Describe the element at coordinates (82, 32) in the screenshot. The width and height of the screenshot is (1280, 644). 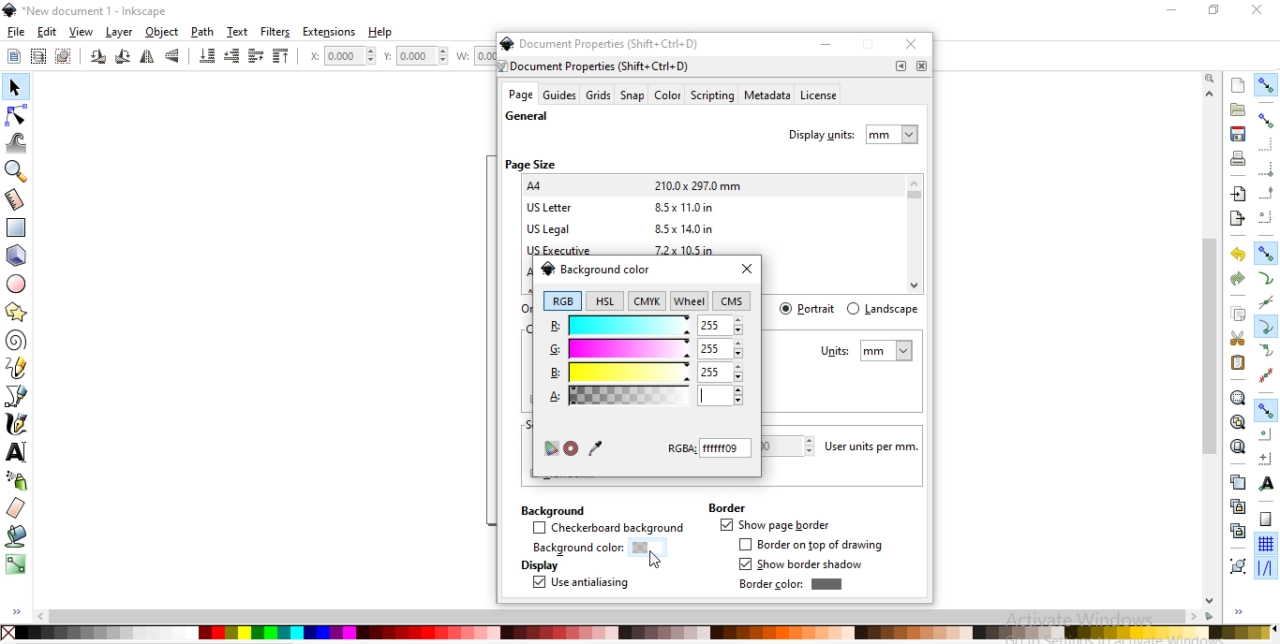
I see `view` at that location.